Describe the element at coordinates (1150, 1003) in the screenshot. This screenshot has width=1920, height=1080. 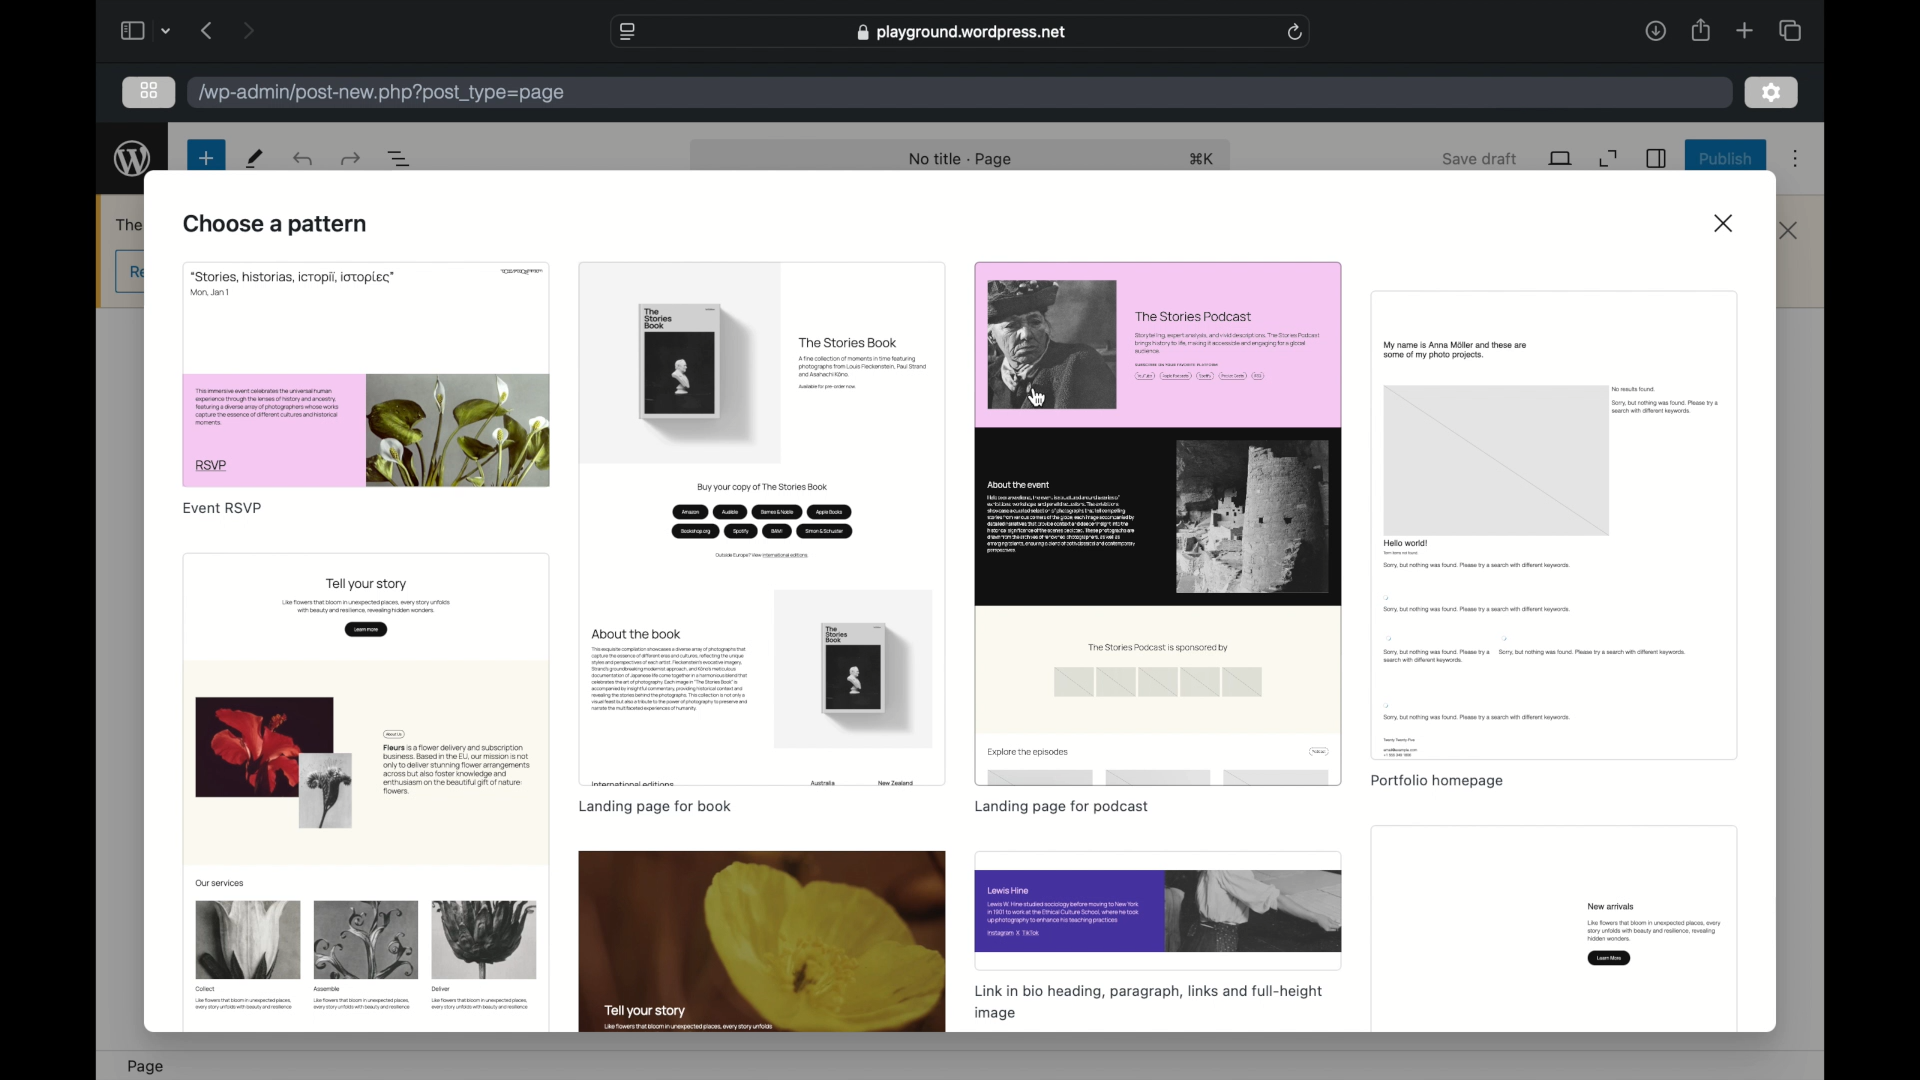
I see `link in bio, heading, paragraph, links and full-height image` at that location.